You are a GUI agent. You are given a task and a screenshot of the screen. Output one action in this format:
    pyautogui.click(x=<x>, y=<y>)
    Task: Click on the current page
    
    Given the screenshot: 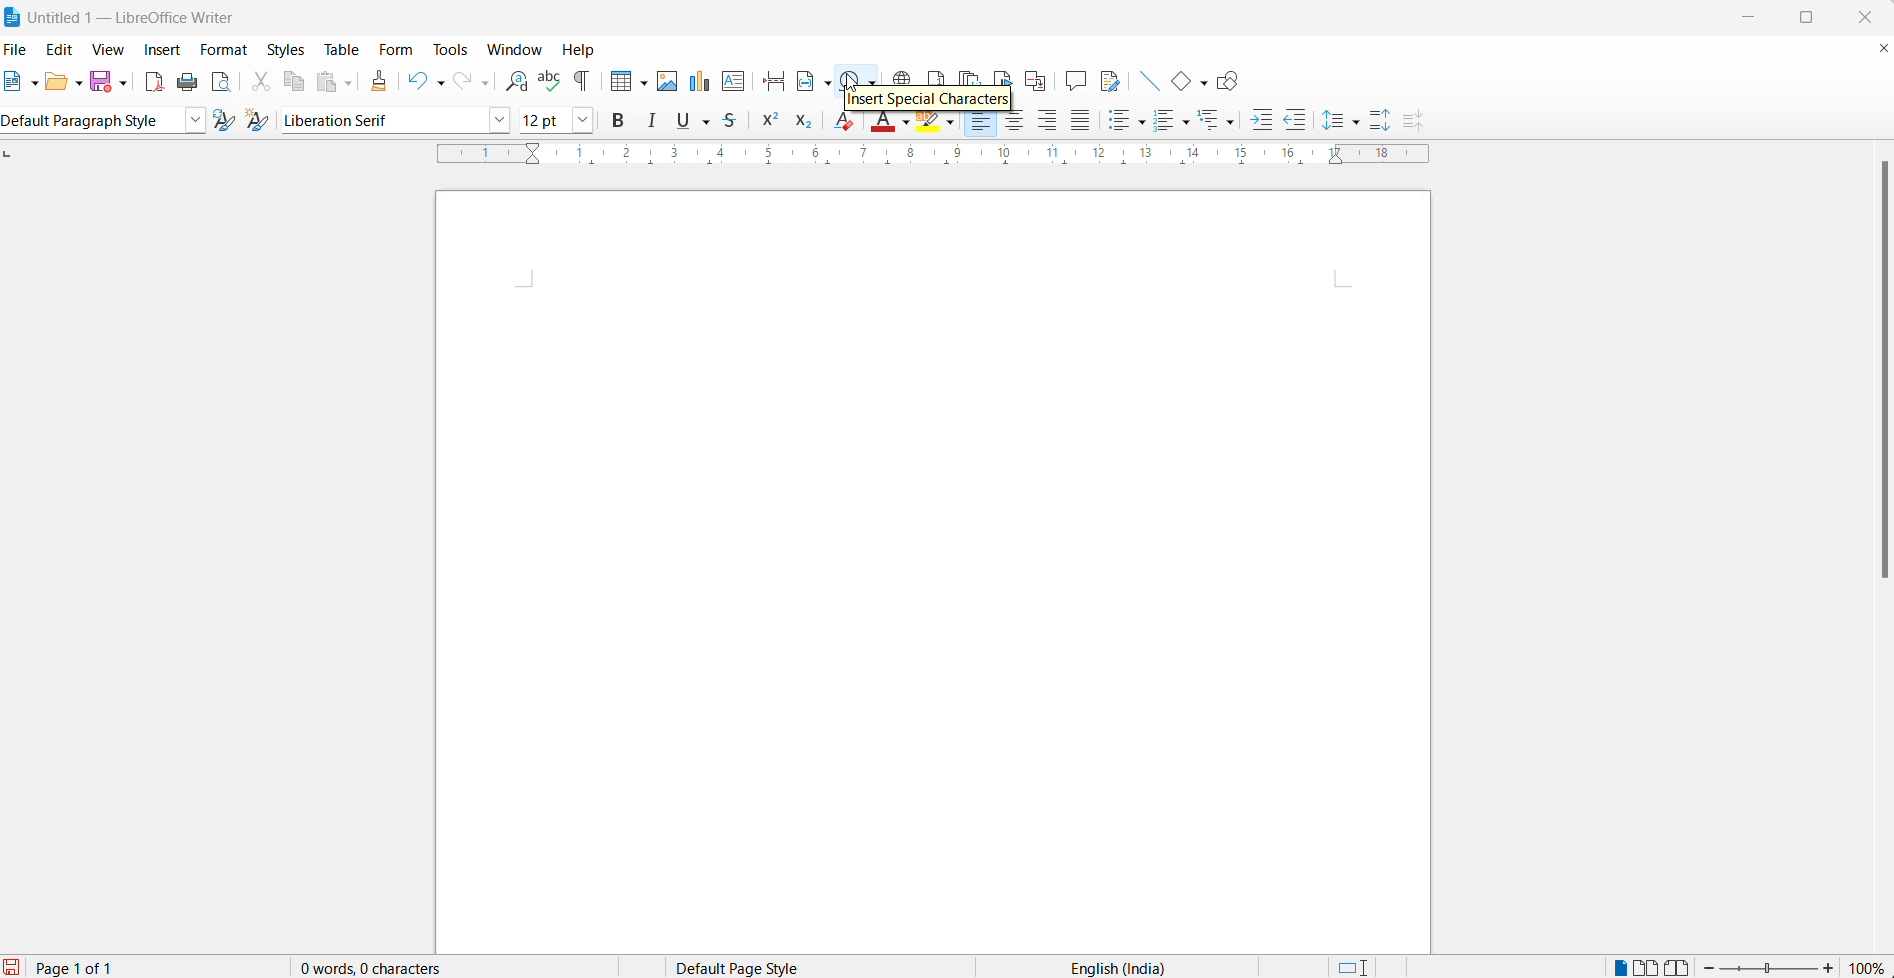 What is the action you would take?
    pyautogui.click(x=70, y=966)
    